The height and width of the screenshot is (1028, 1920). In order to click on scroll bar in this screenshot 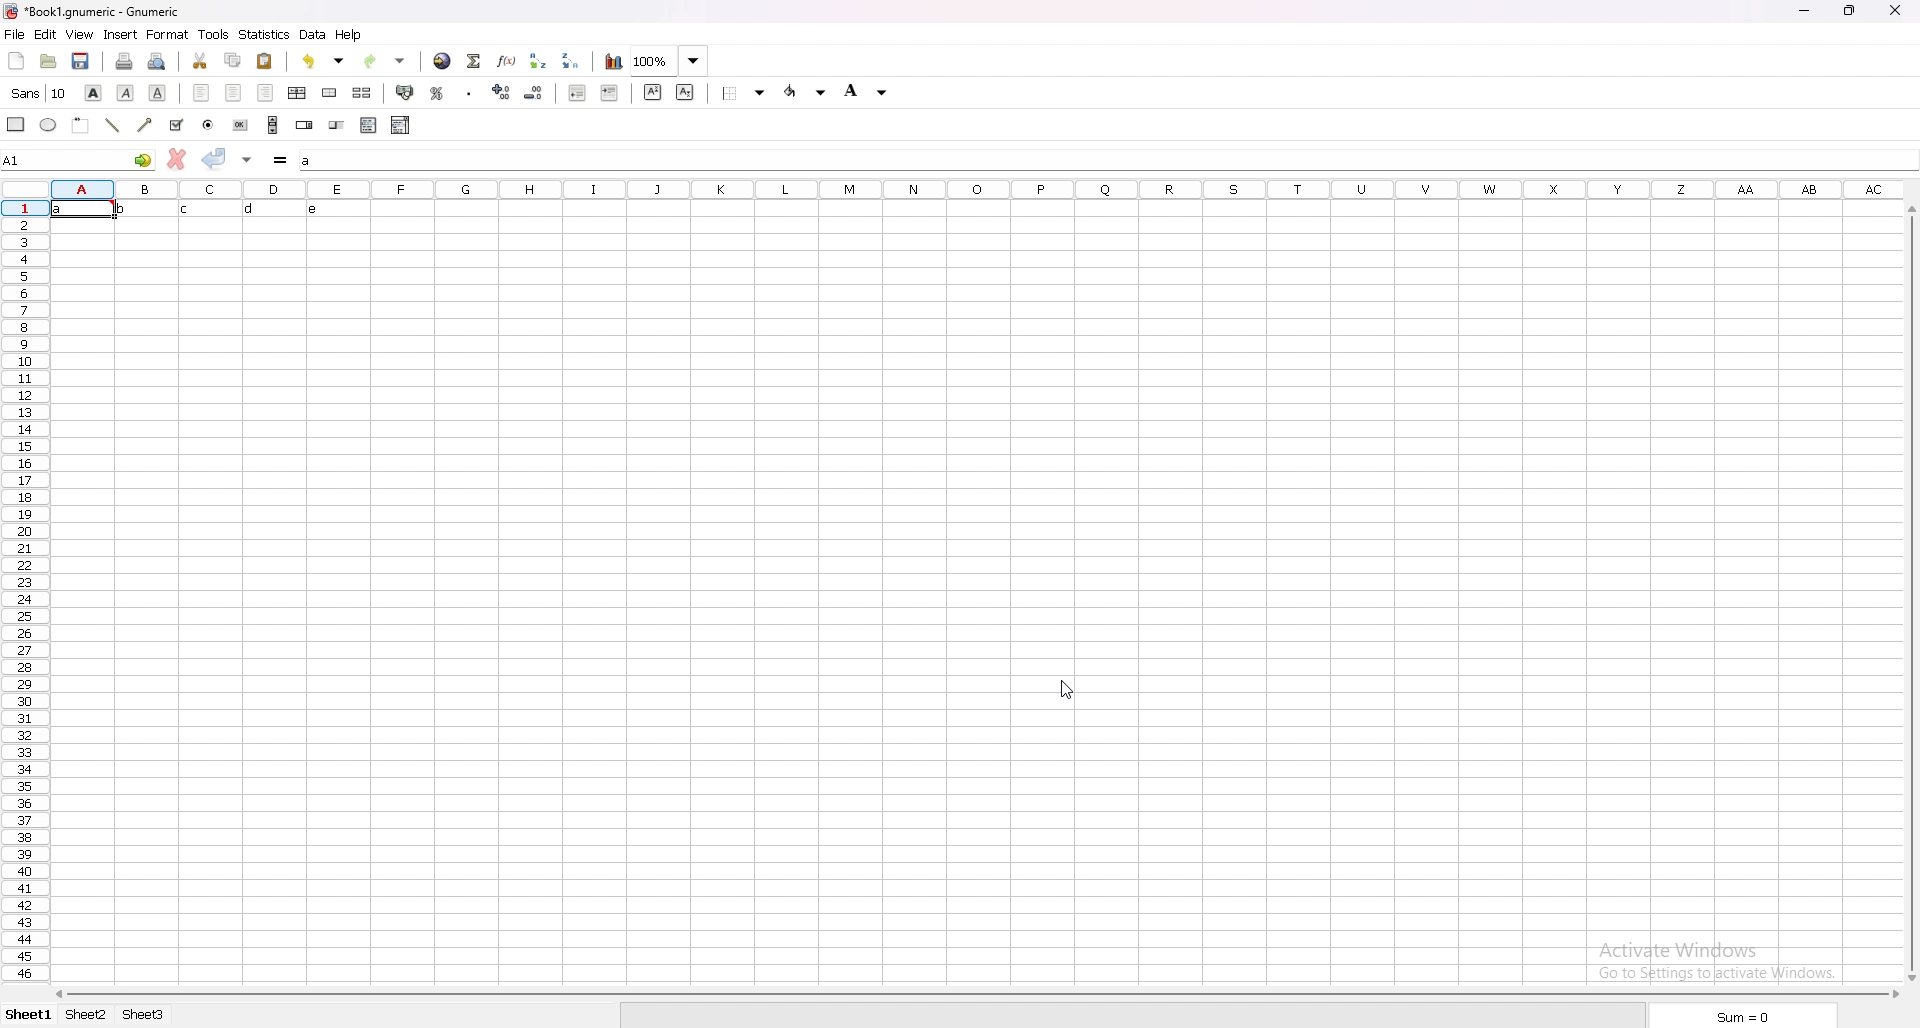, I will do `click(273, 125)`.